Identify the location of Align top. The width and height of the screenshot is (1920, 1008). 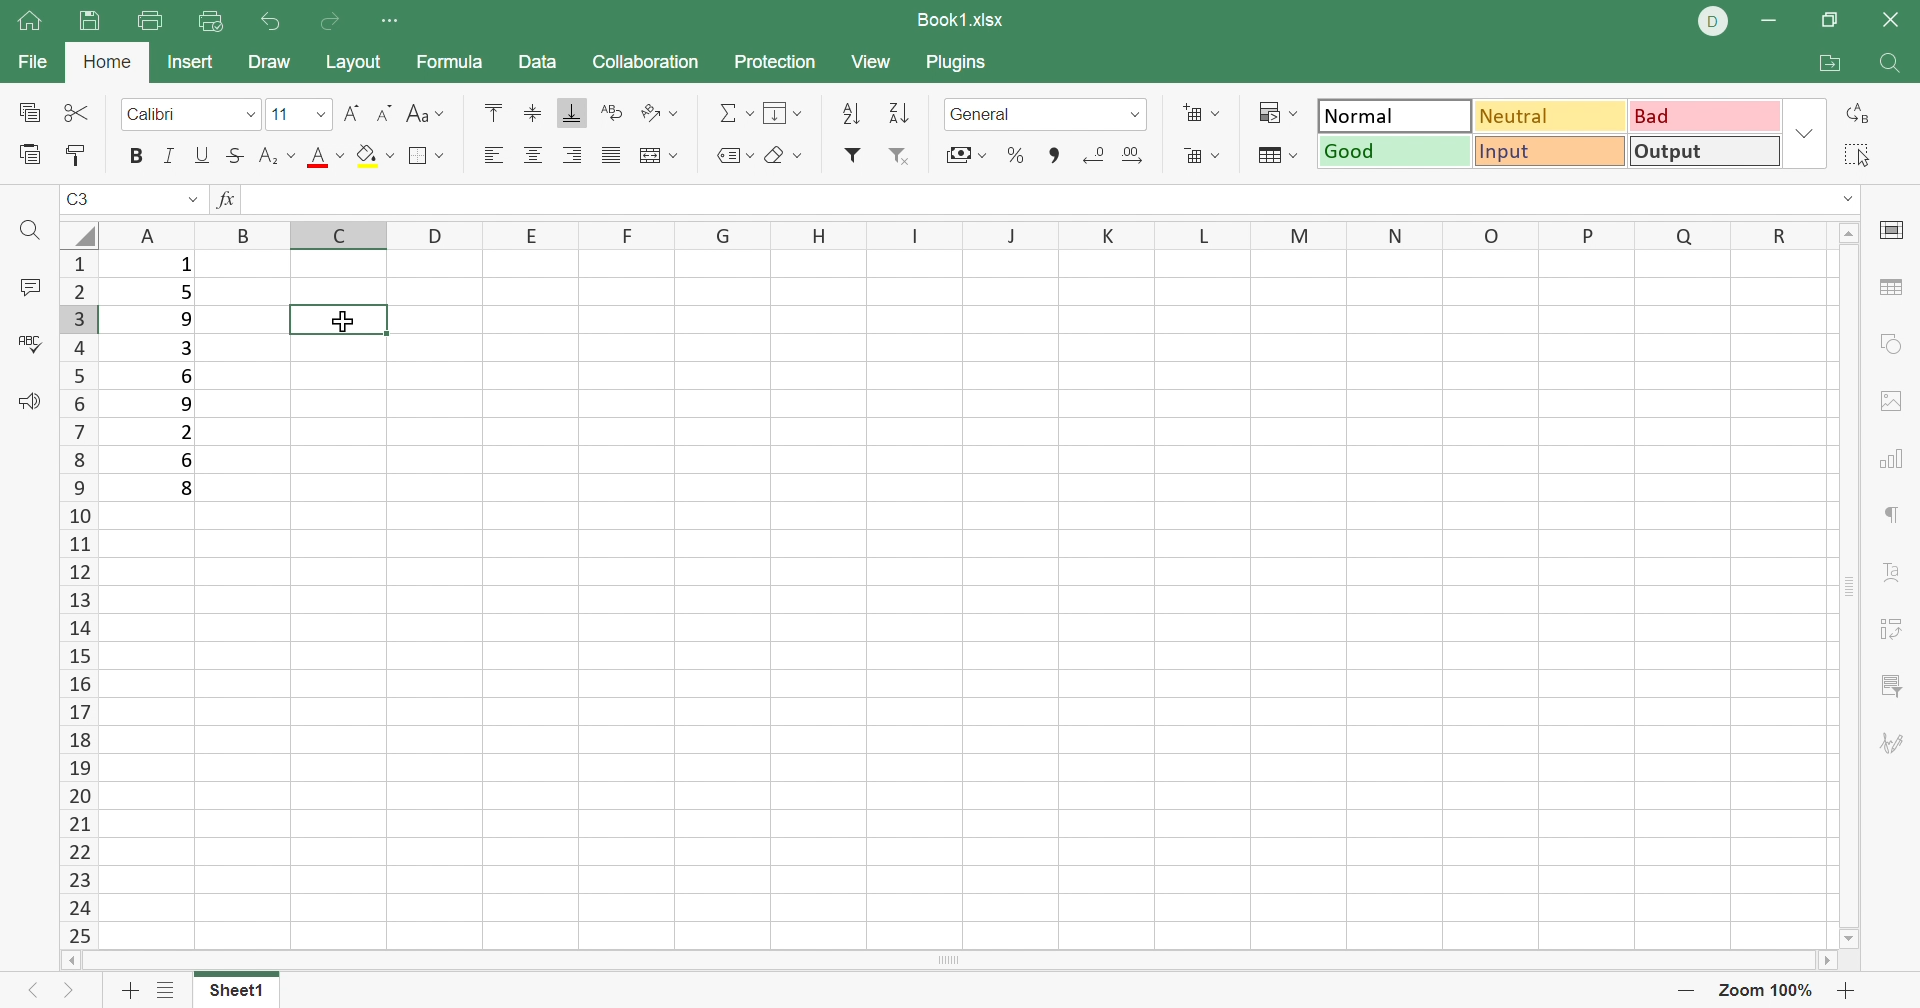
(491, 111).